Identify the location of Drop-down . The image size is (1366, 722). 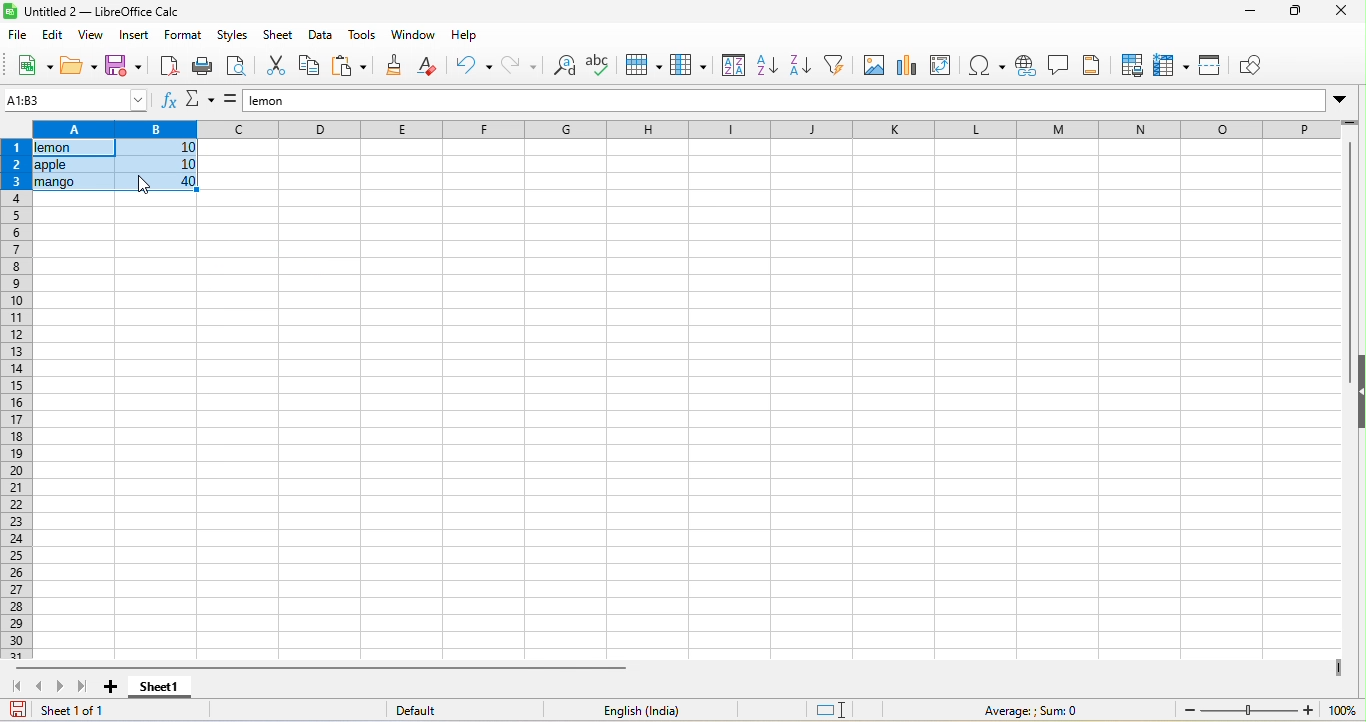
(1342, 99).